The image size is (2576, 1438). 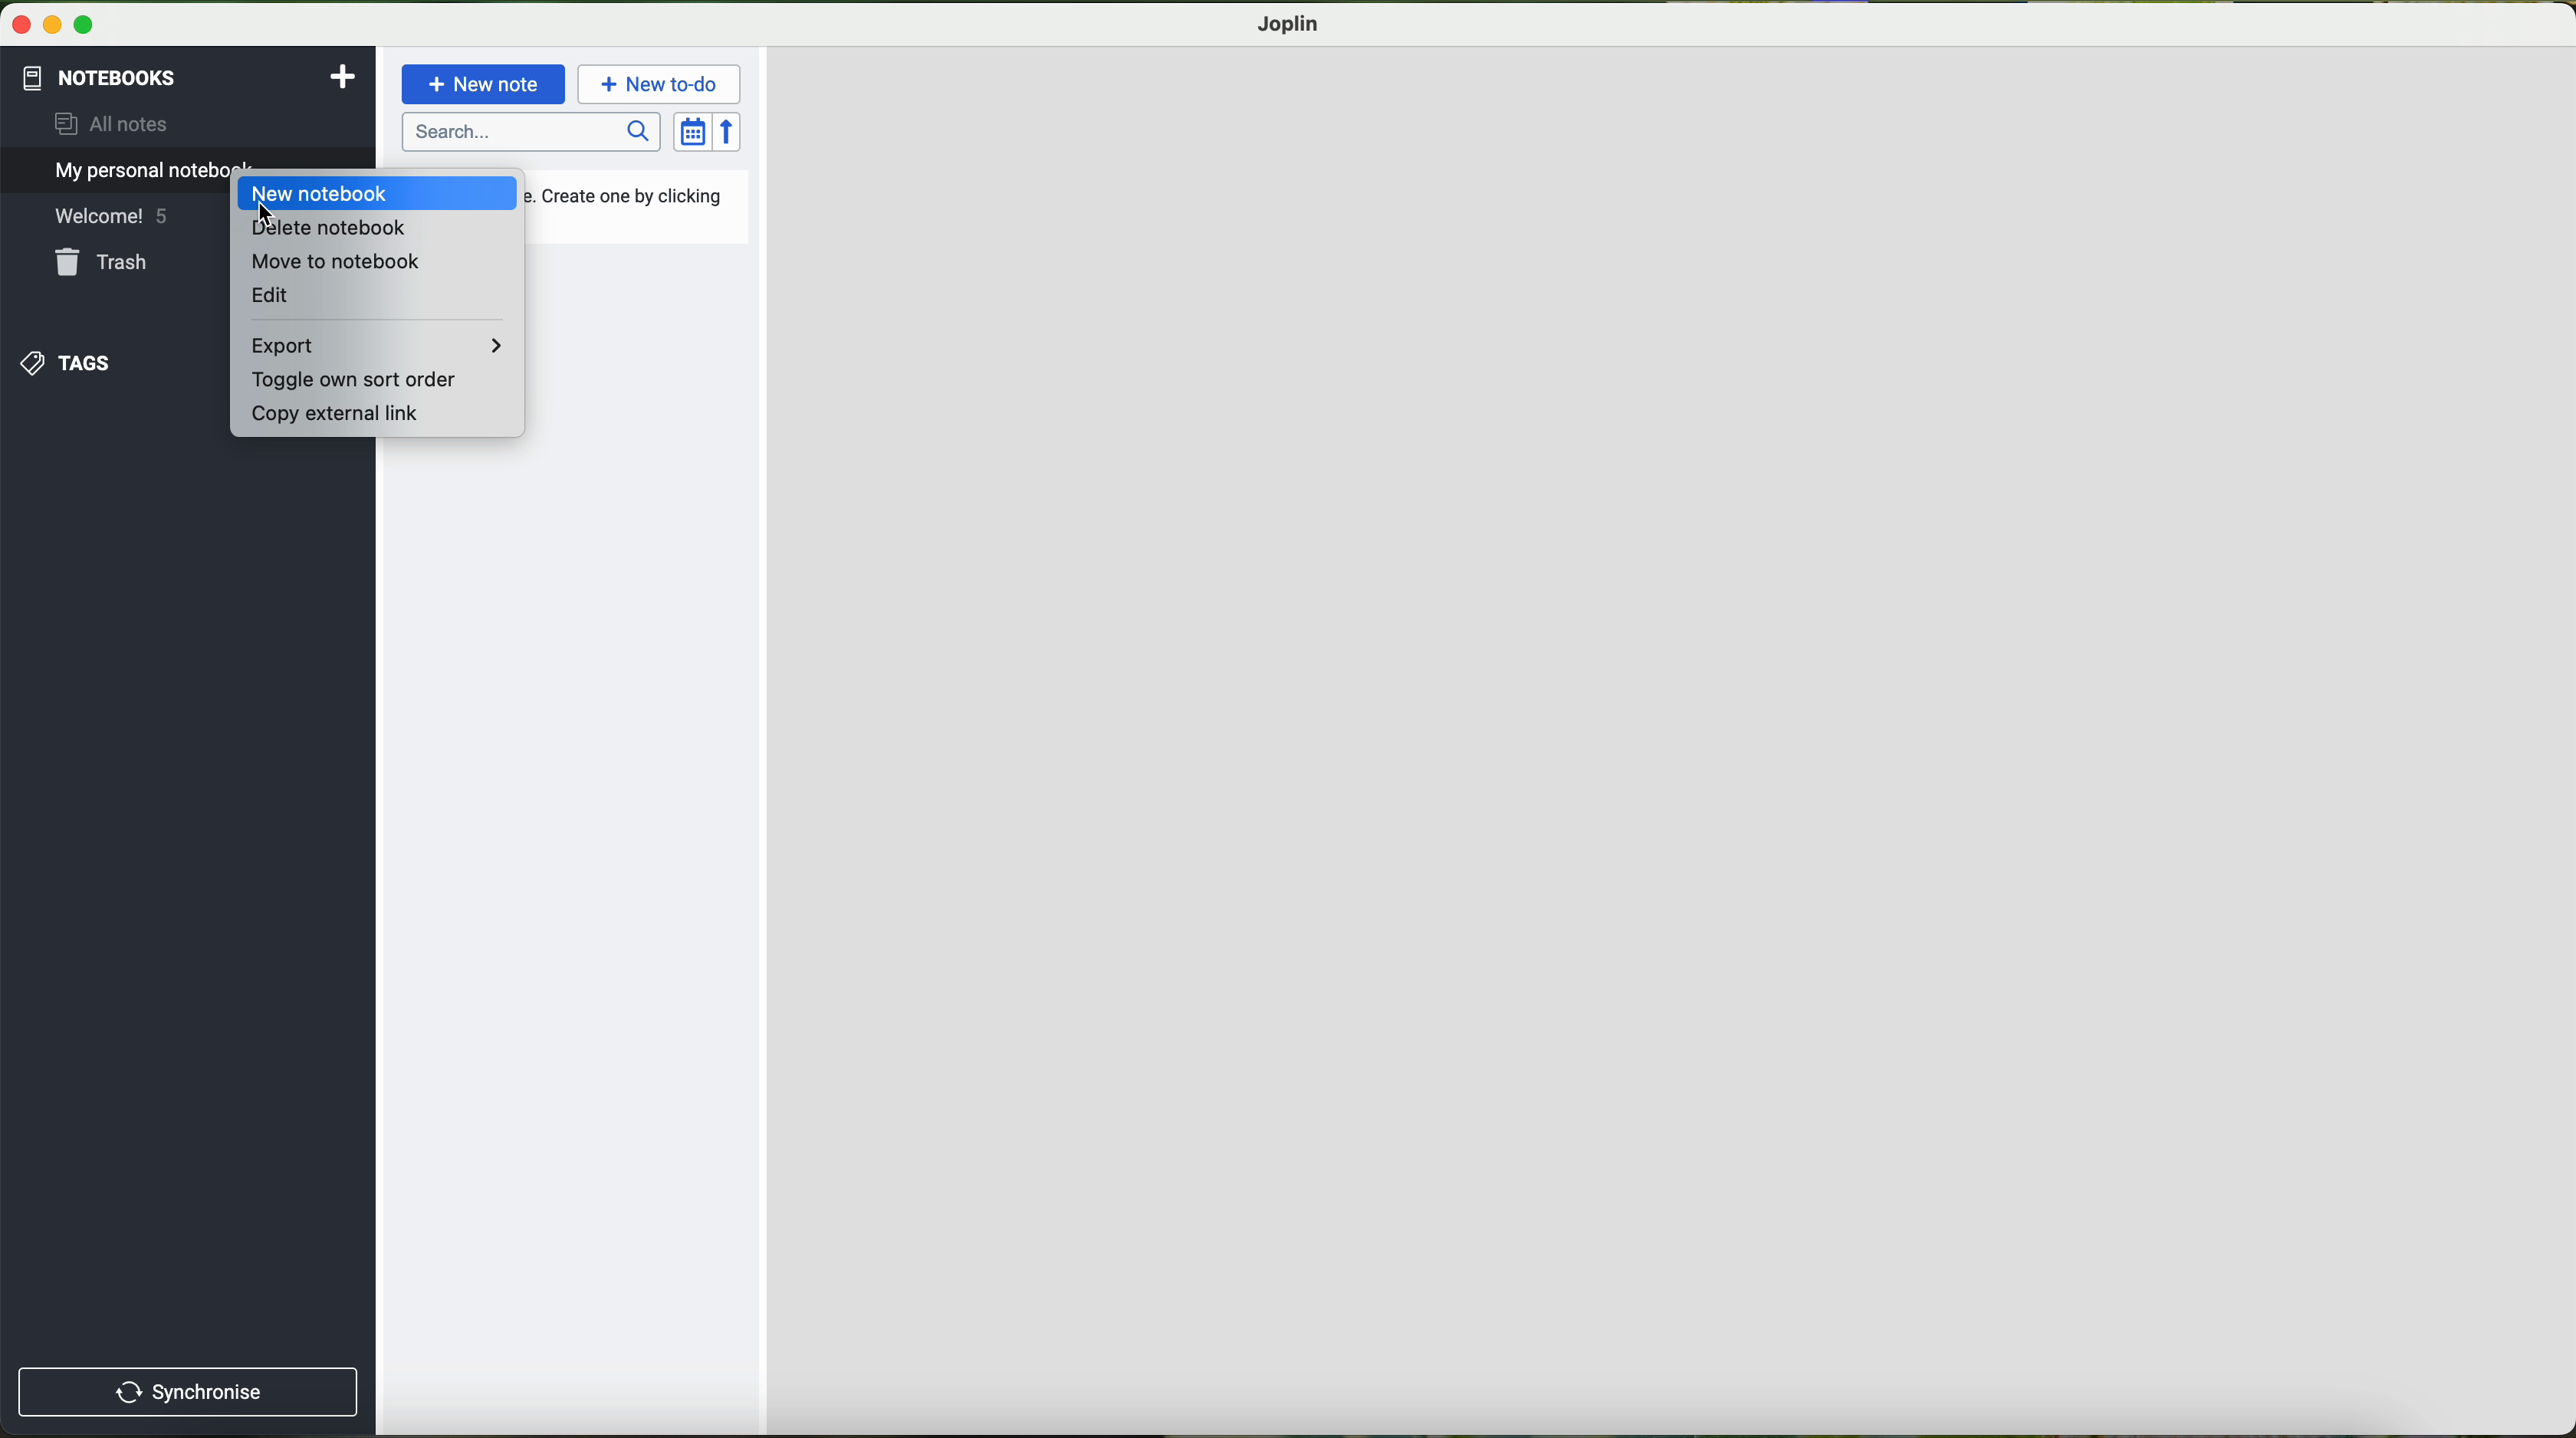 I want to click on joplin, so click(x=1289, y=24).